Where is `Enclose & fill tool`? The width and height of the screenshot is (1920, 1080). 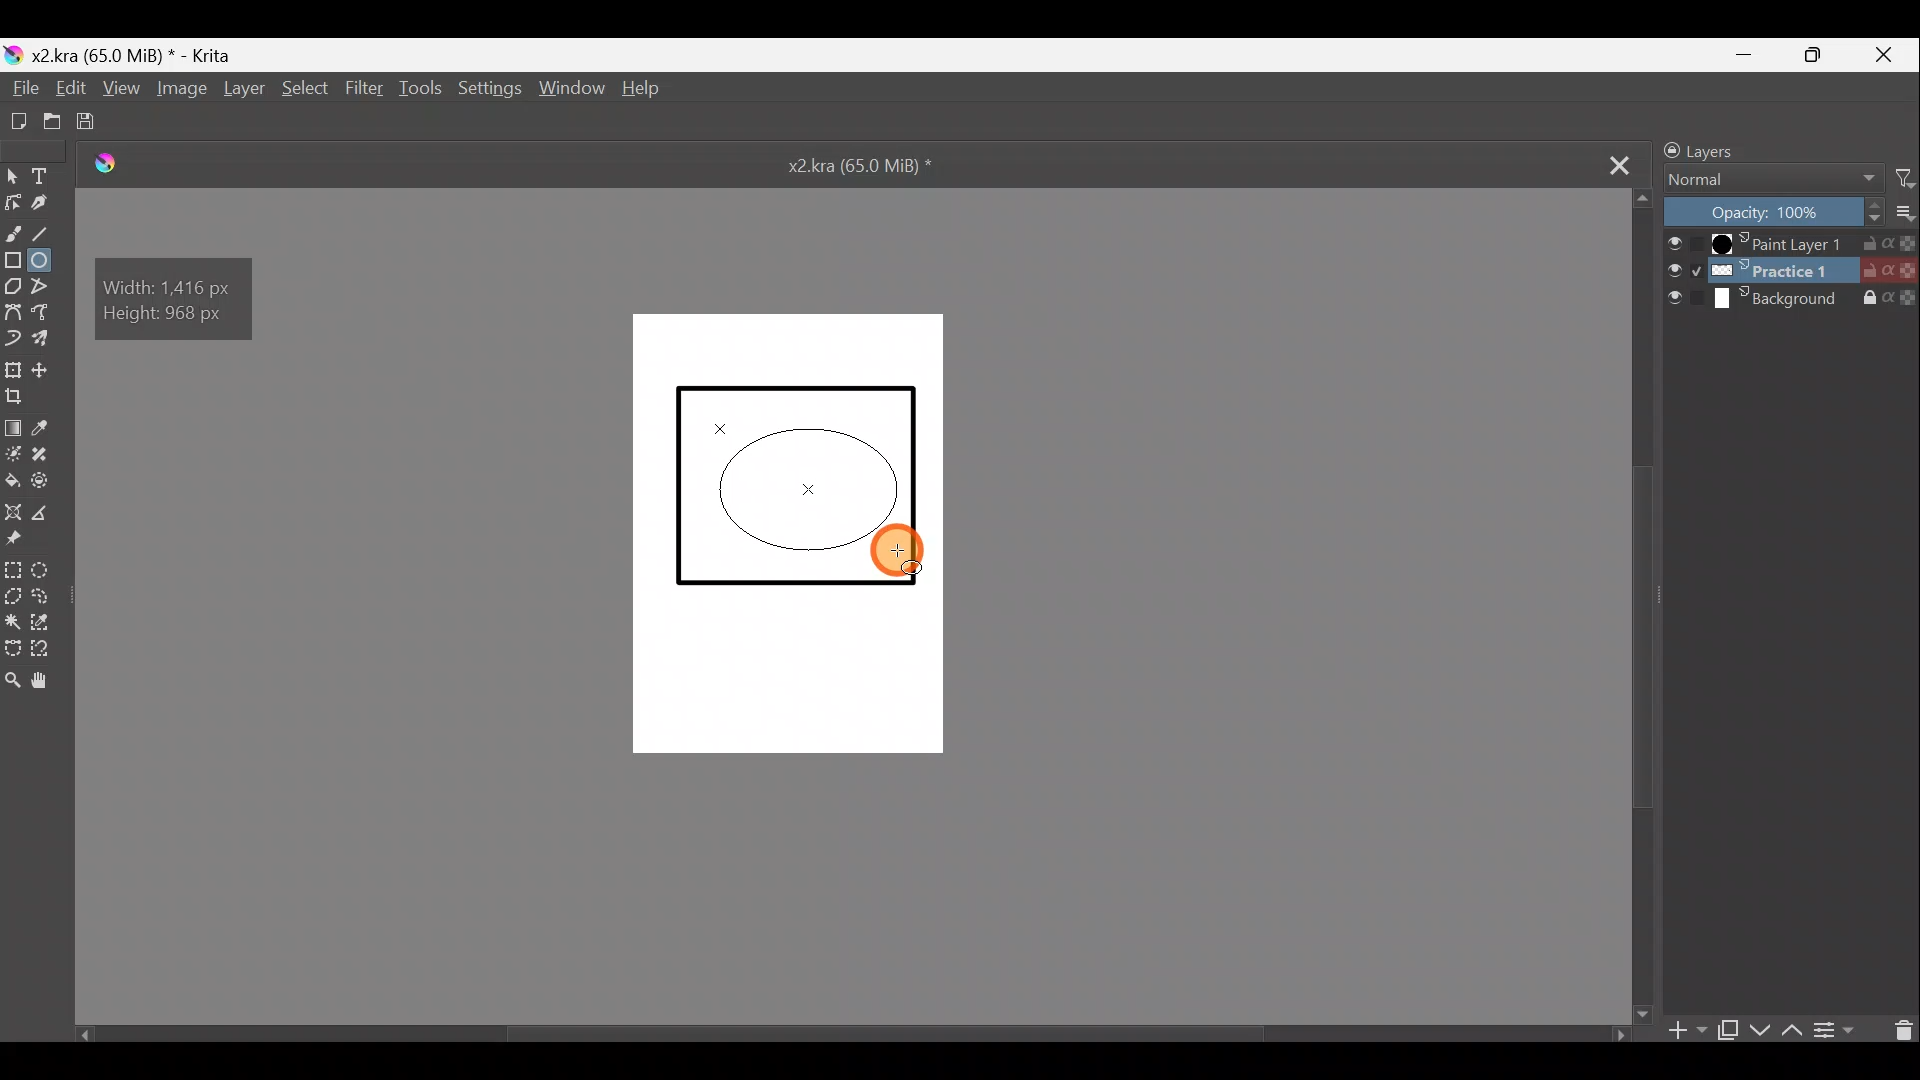 Enclose & fill tool is located at coordinates (45, 481).